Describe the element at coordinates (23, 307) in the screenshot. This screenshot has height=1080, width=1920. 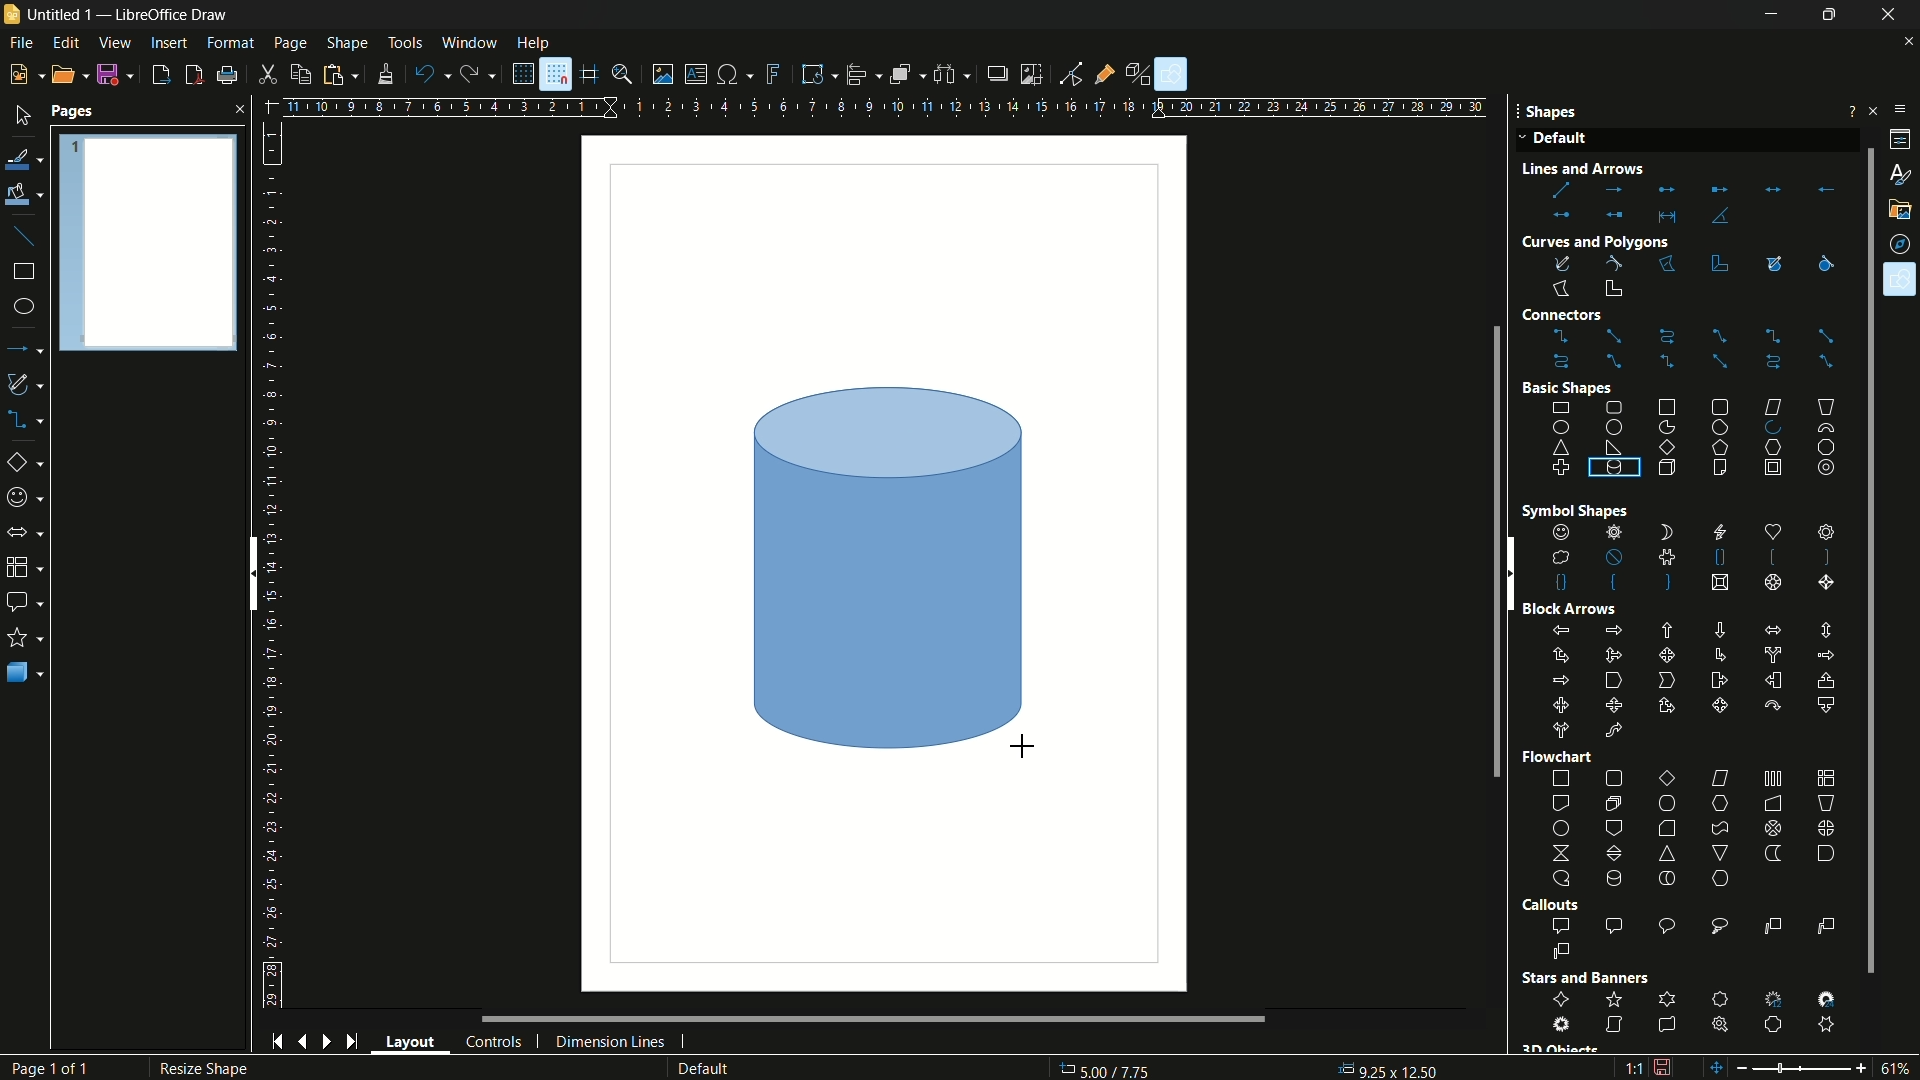
I see `ellipse` at that location.